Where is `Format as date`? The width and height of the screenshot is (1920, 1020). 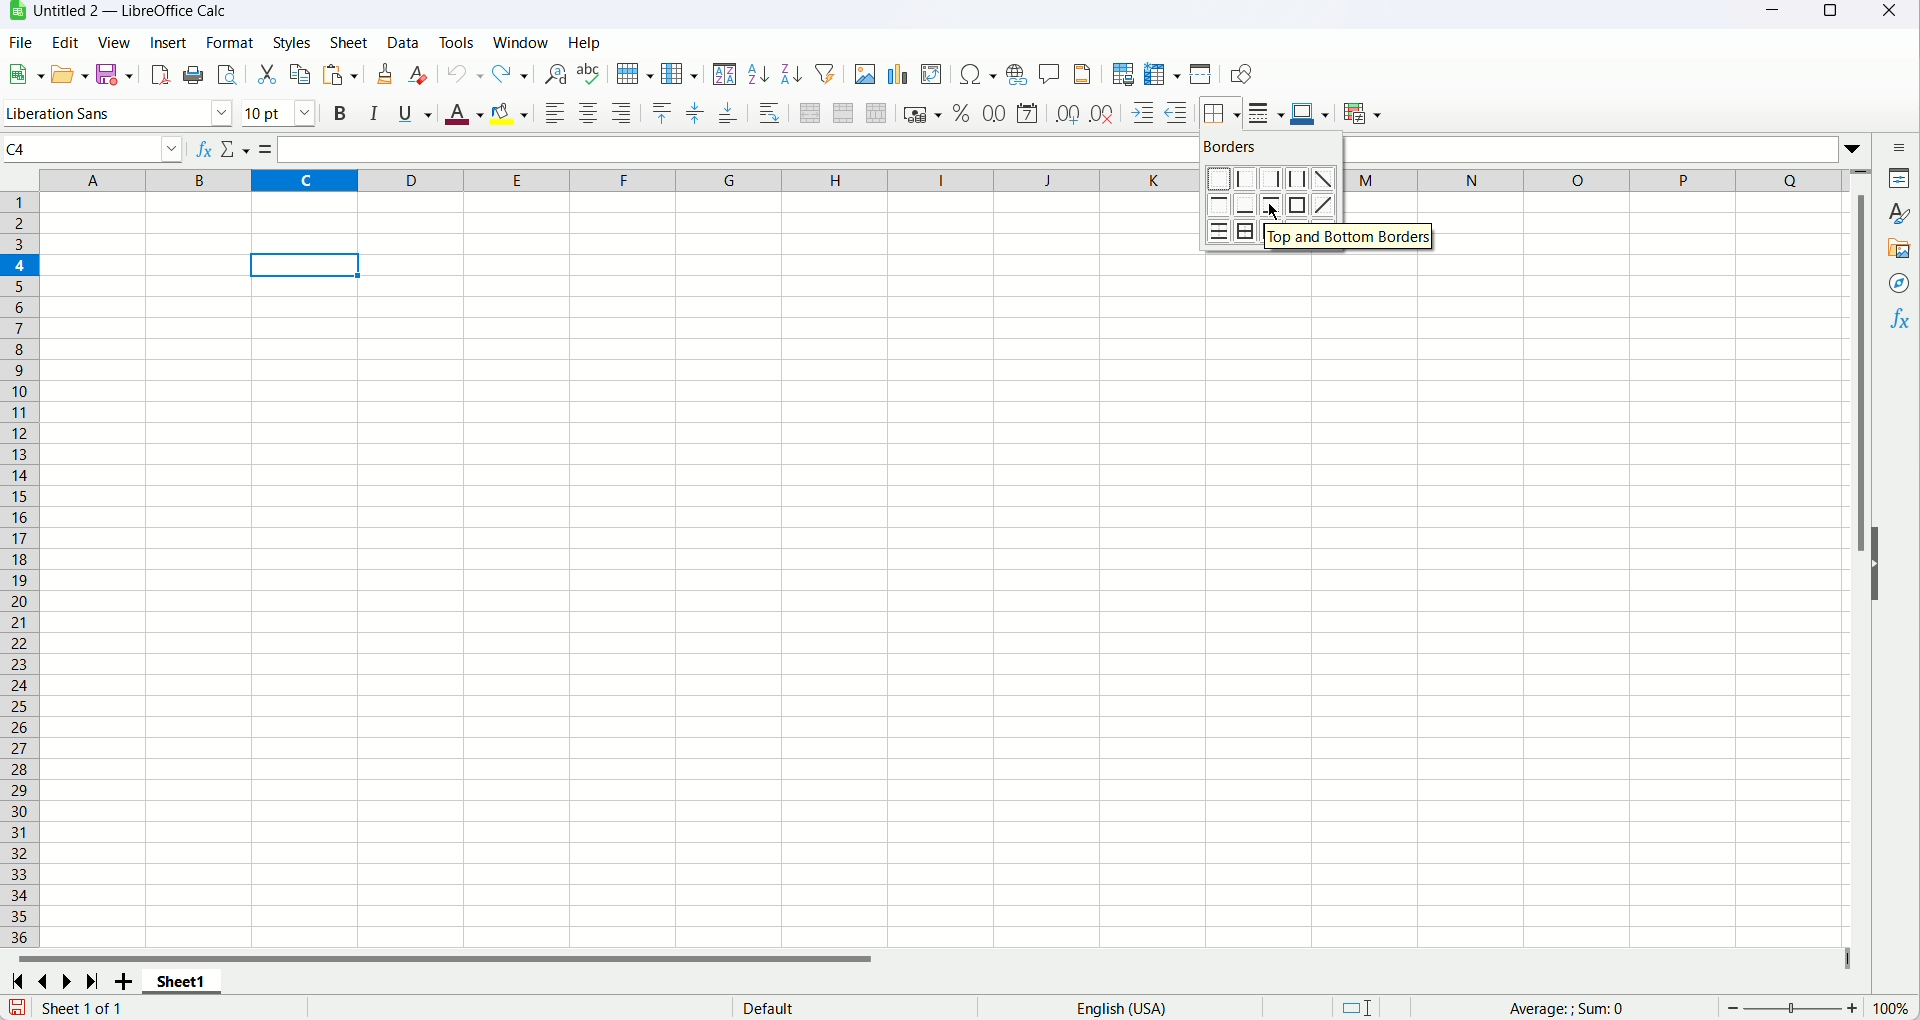 Format as date is located at coordinates (1026, 113).